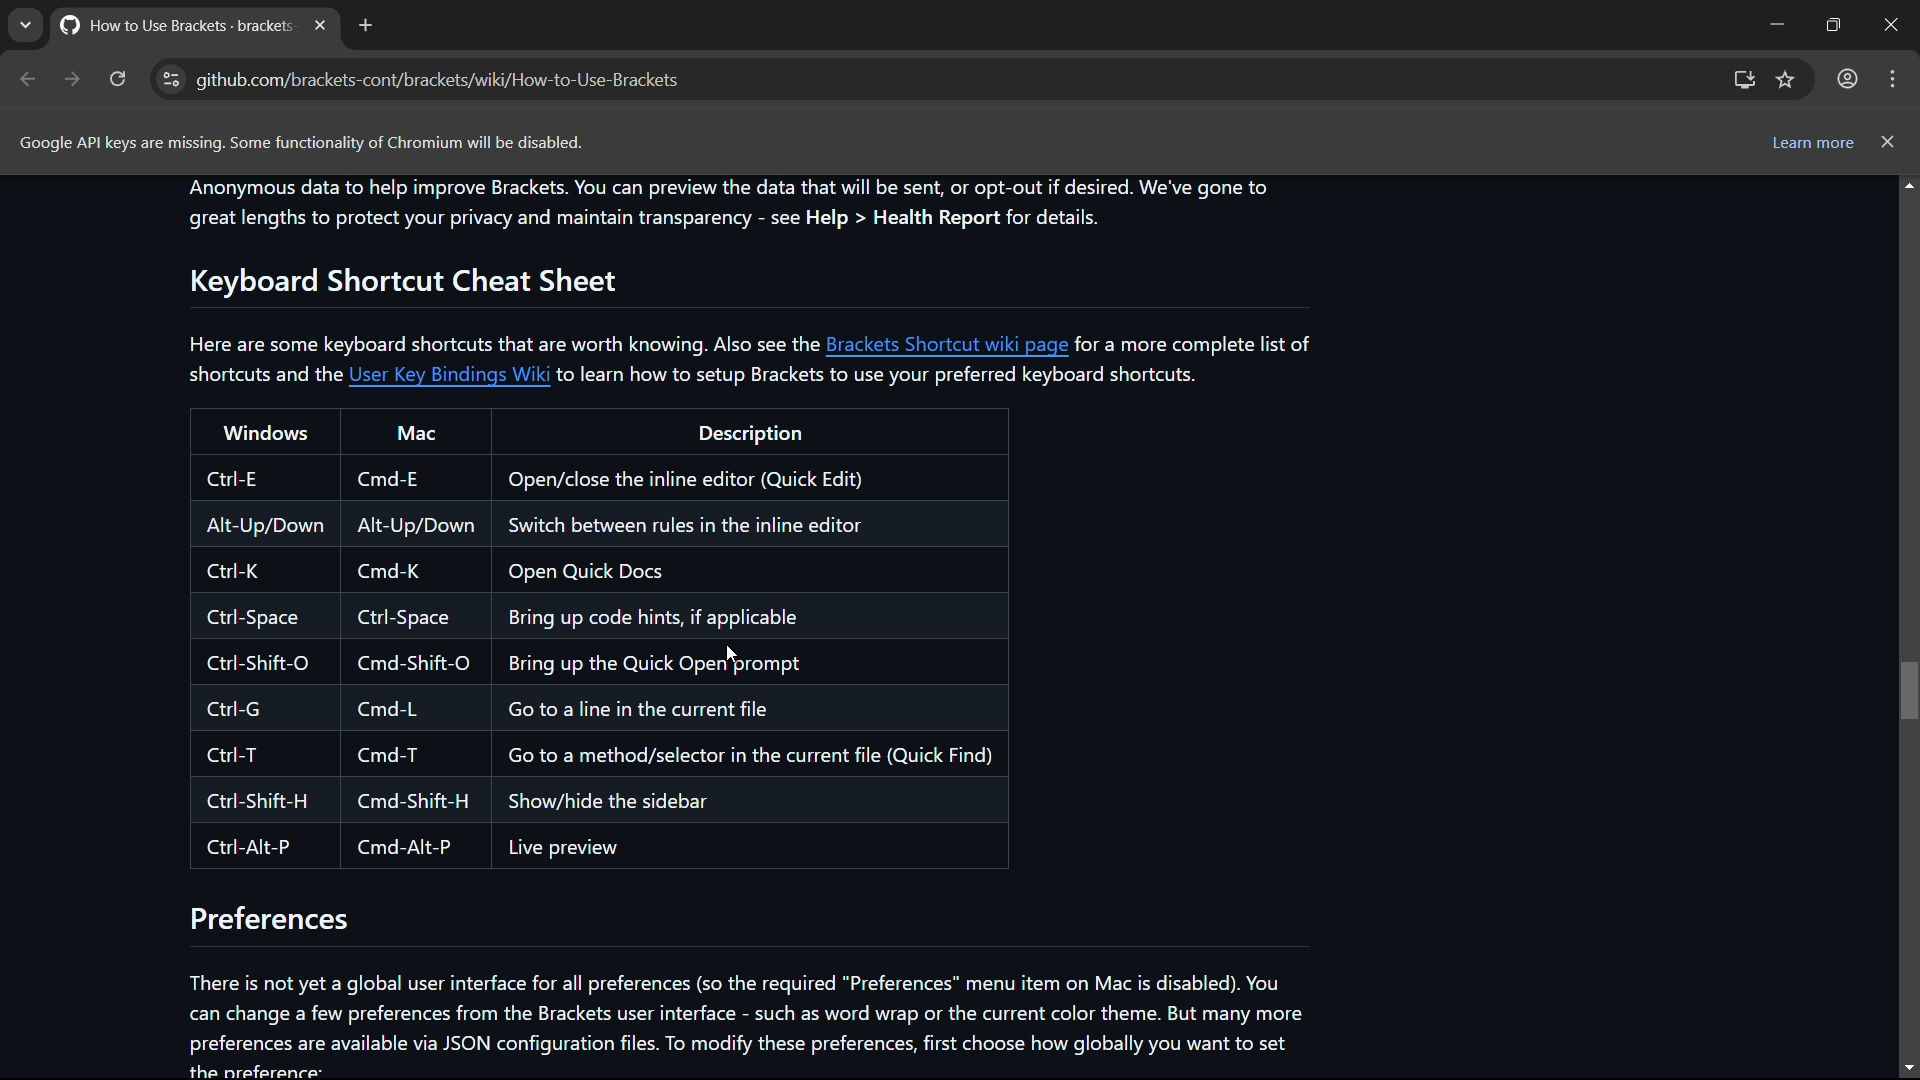  I want to click on minimize, so click(1772, 23).